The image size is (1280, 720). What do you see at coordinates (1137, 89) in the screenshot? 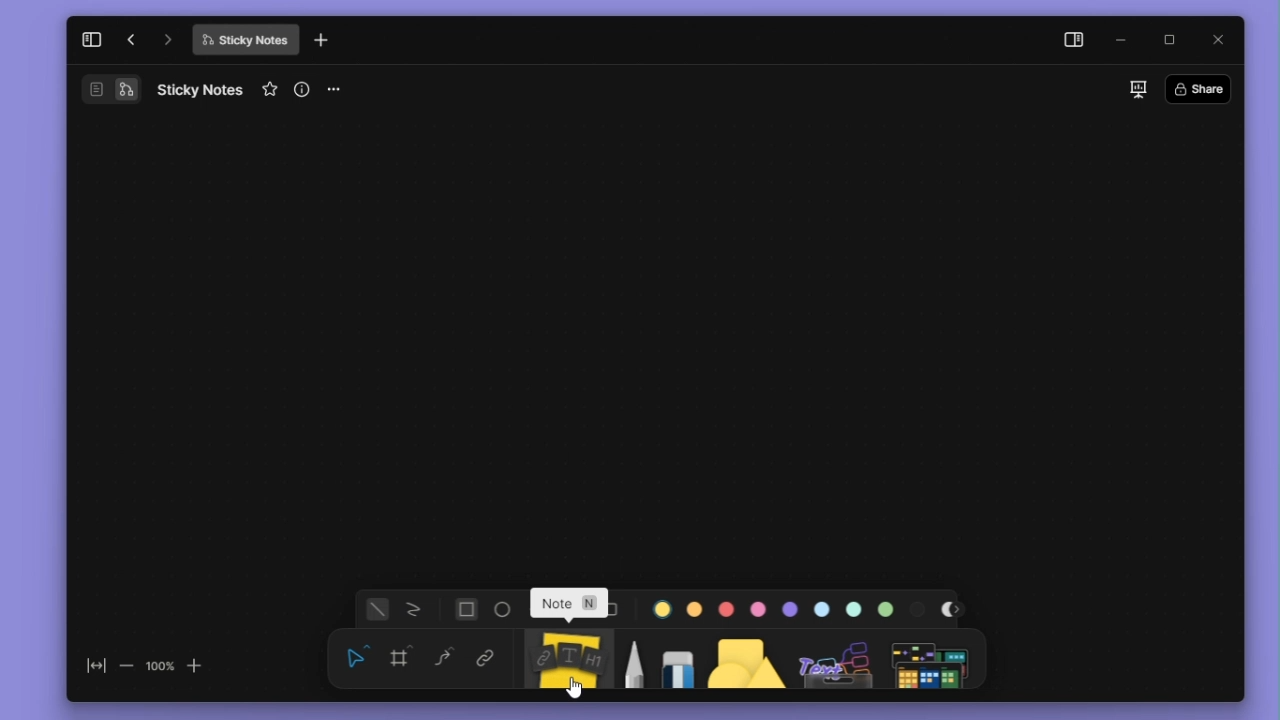
I see `slideshow` at bounding box center [1137, 89].